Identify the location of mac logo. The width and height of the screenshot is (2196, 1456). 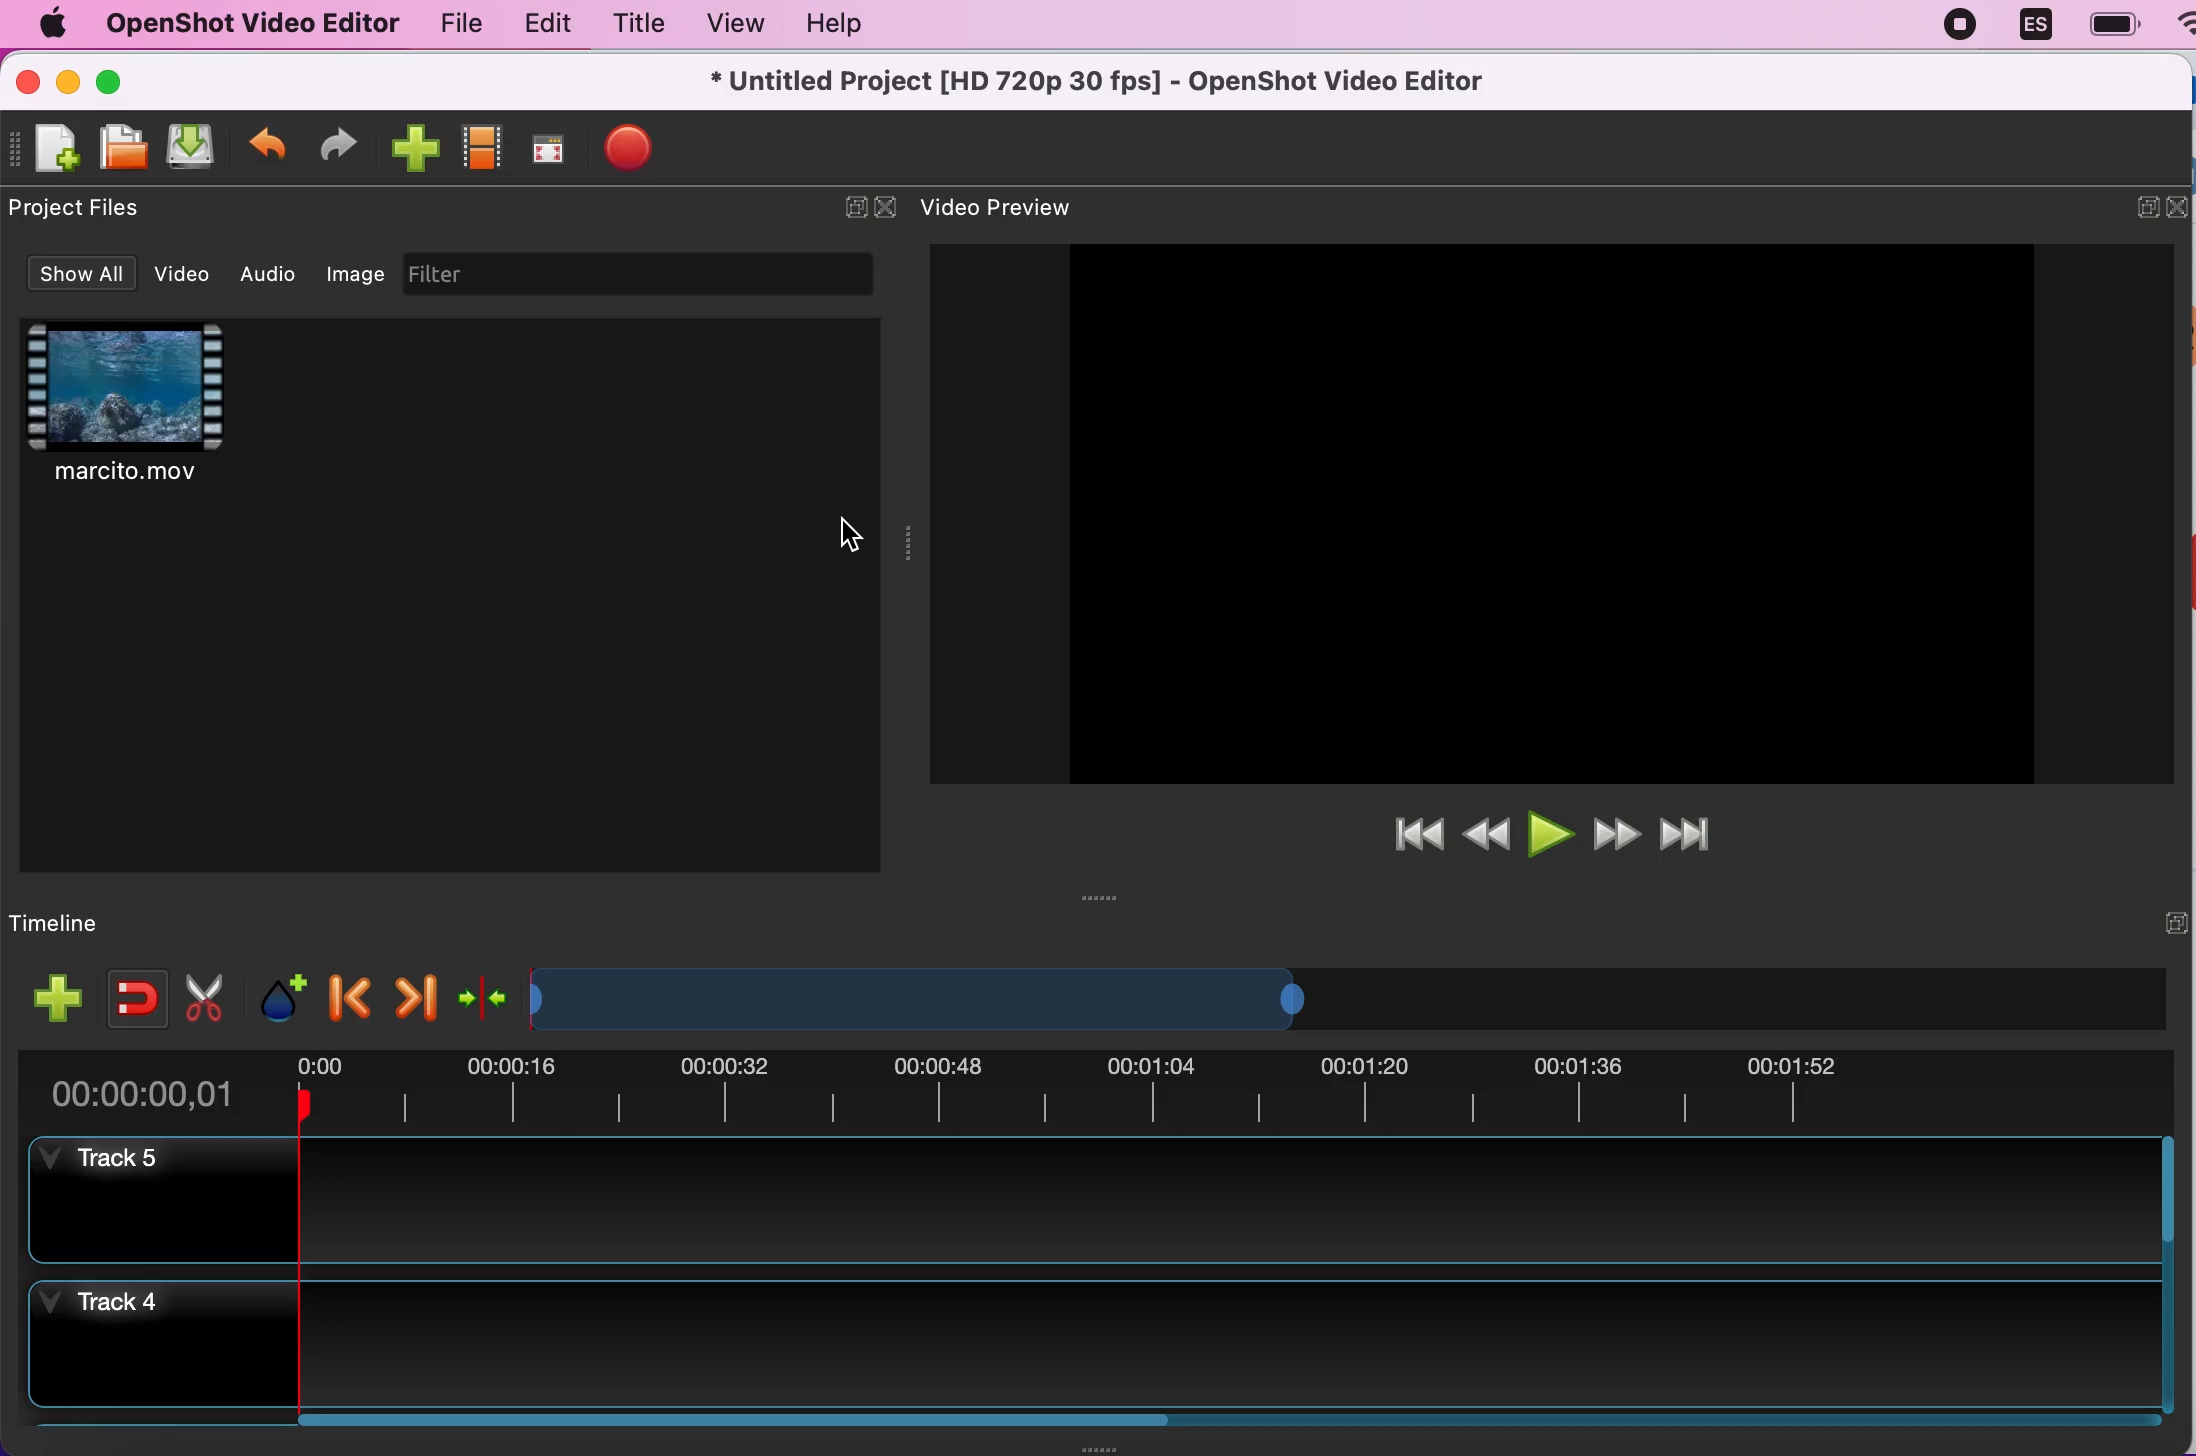
(45, 27).